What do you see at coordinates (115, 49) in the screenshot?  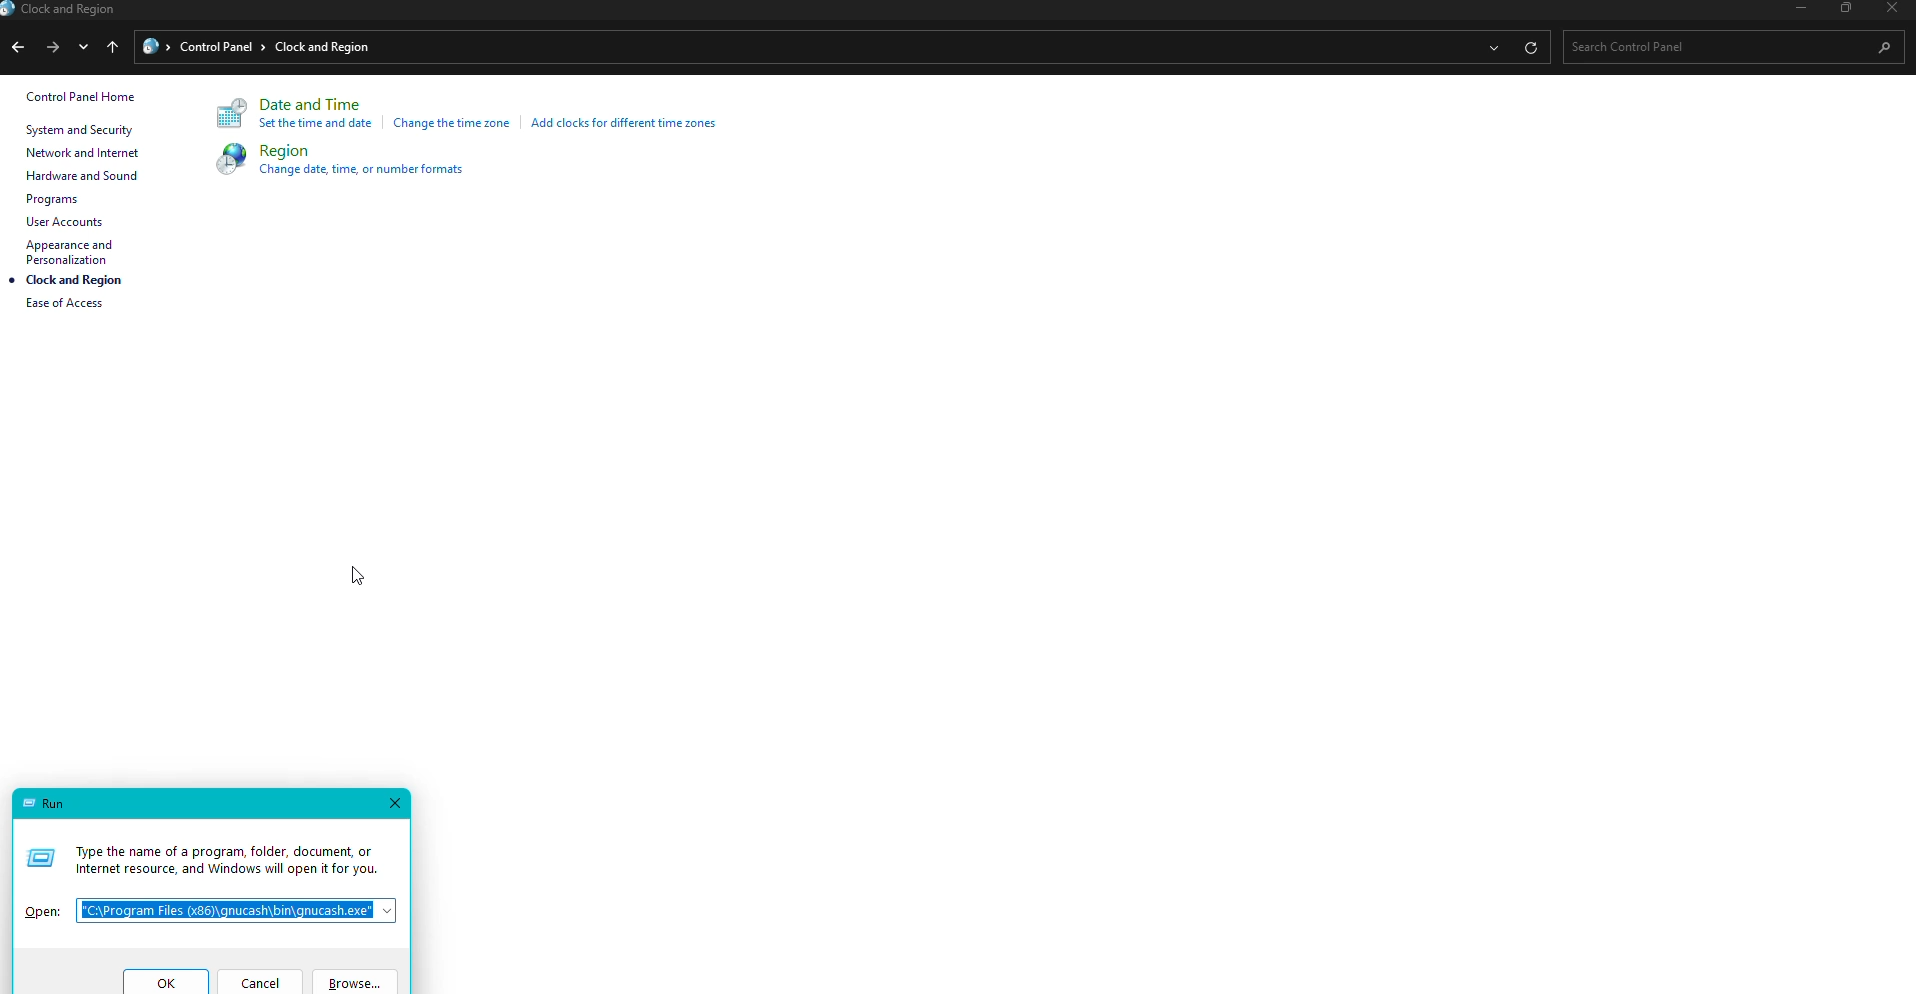 I see `up` at bounding box center [115, 49].